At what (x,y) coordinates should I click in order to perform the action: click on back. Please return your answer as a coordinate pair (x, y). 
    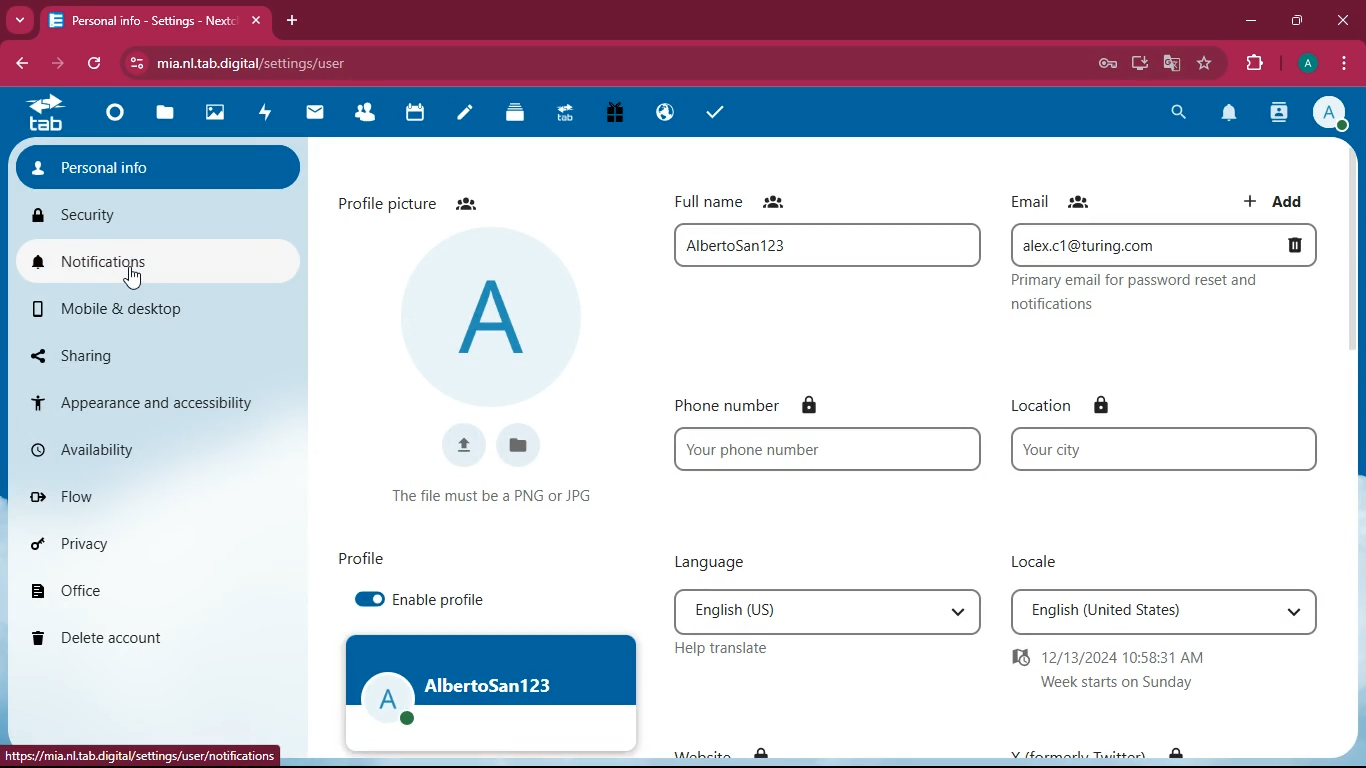
    Looking at the image, I should click on (19, 63).